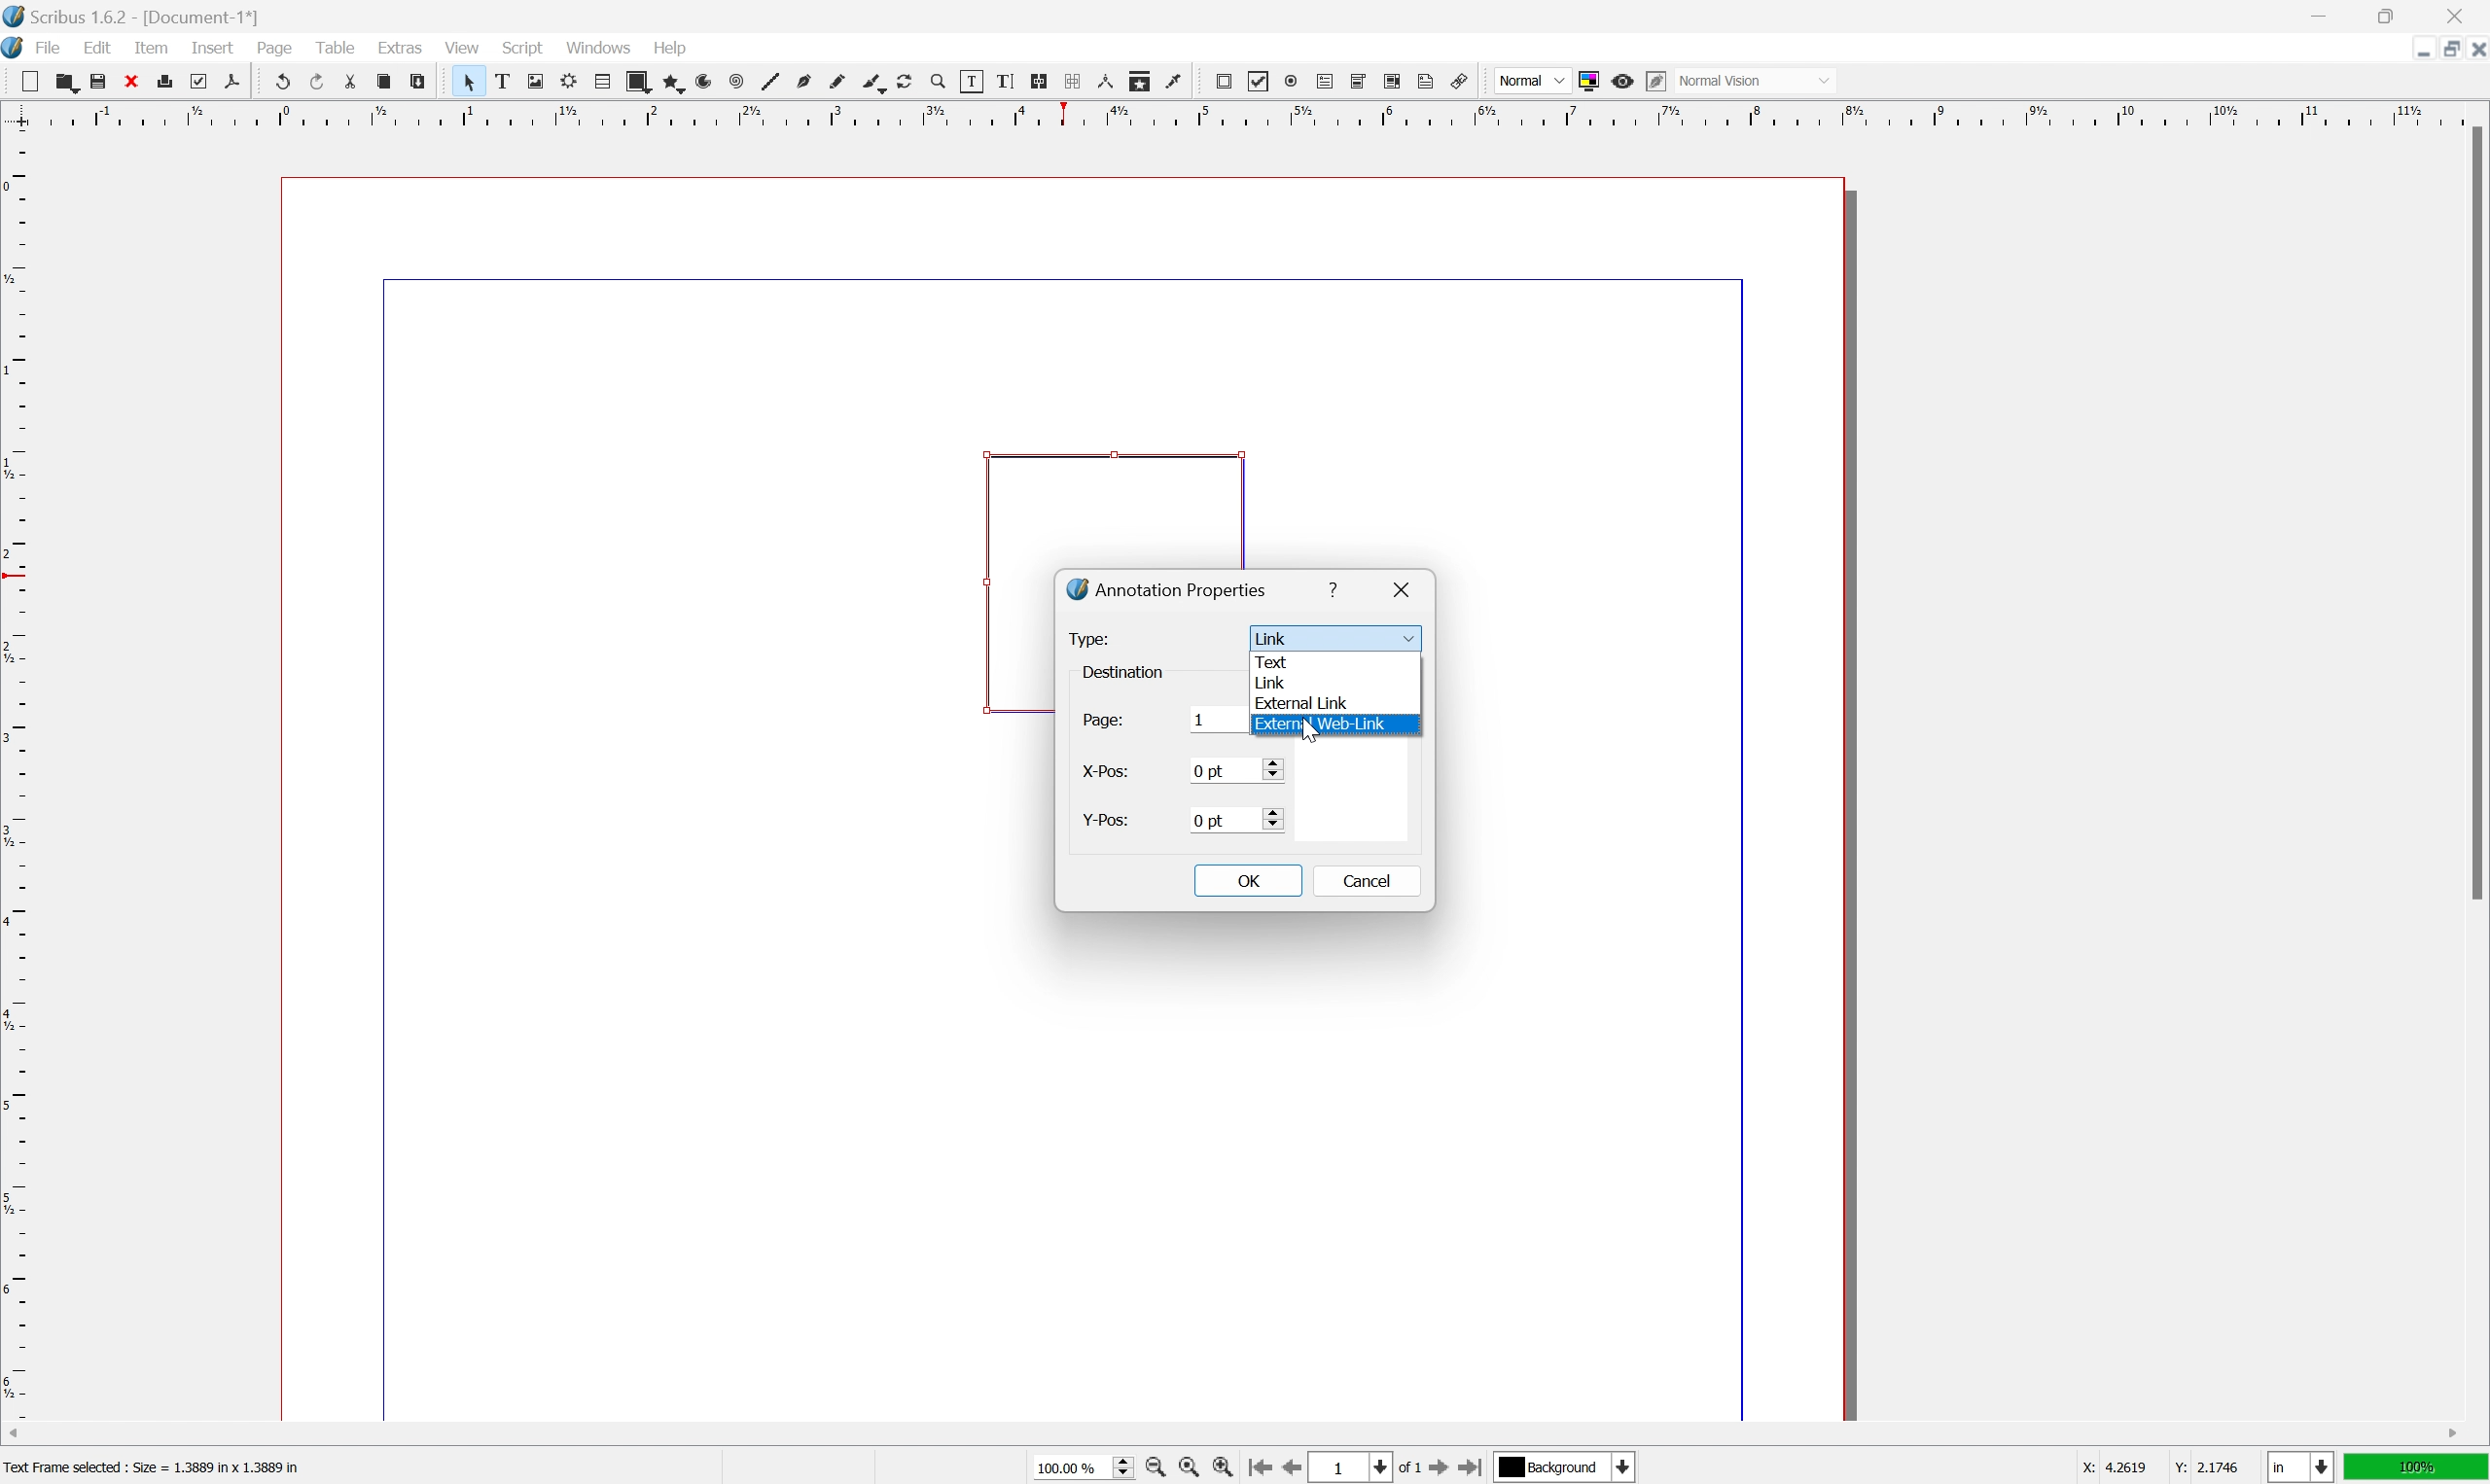 This screenshot has width=2490, height=1484. What do you see at coordinates (469, 82) in the screenshot?
I see `select item` at bounding box center [469, 82].